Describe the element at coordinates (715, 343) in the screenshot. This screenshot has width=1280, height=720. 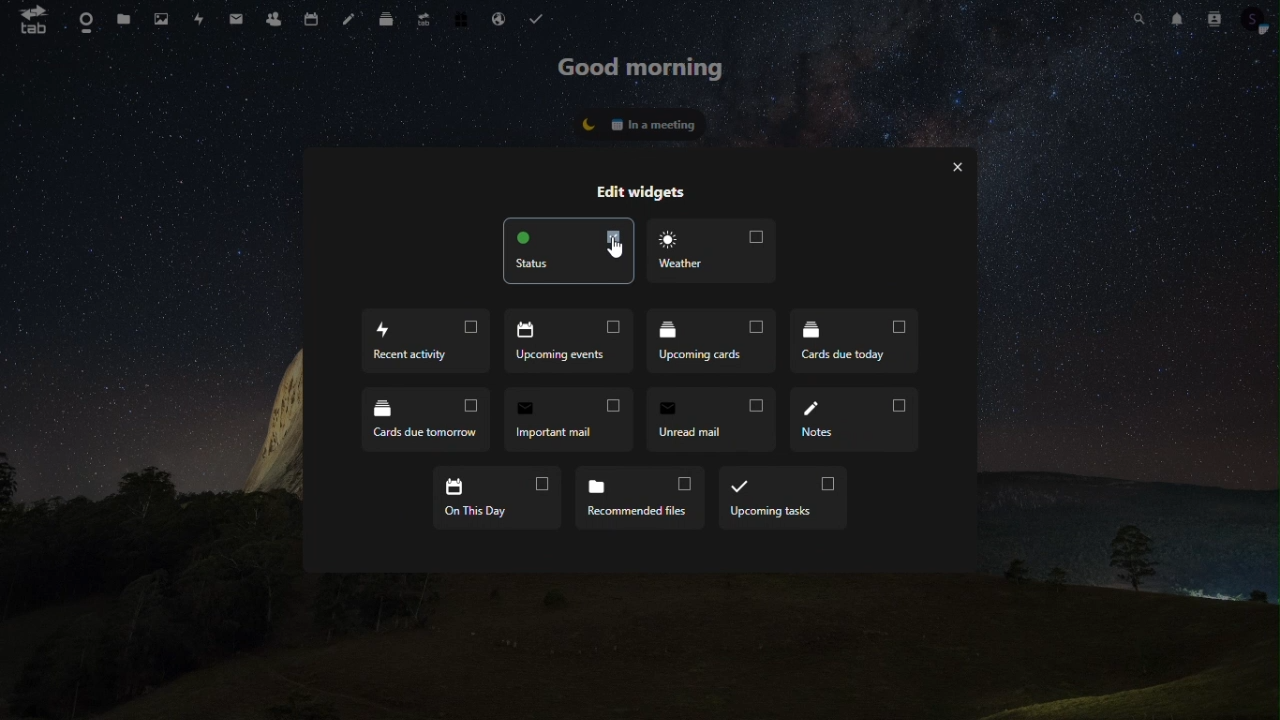
I see `upcoming card` at that location.